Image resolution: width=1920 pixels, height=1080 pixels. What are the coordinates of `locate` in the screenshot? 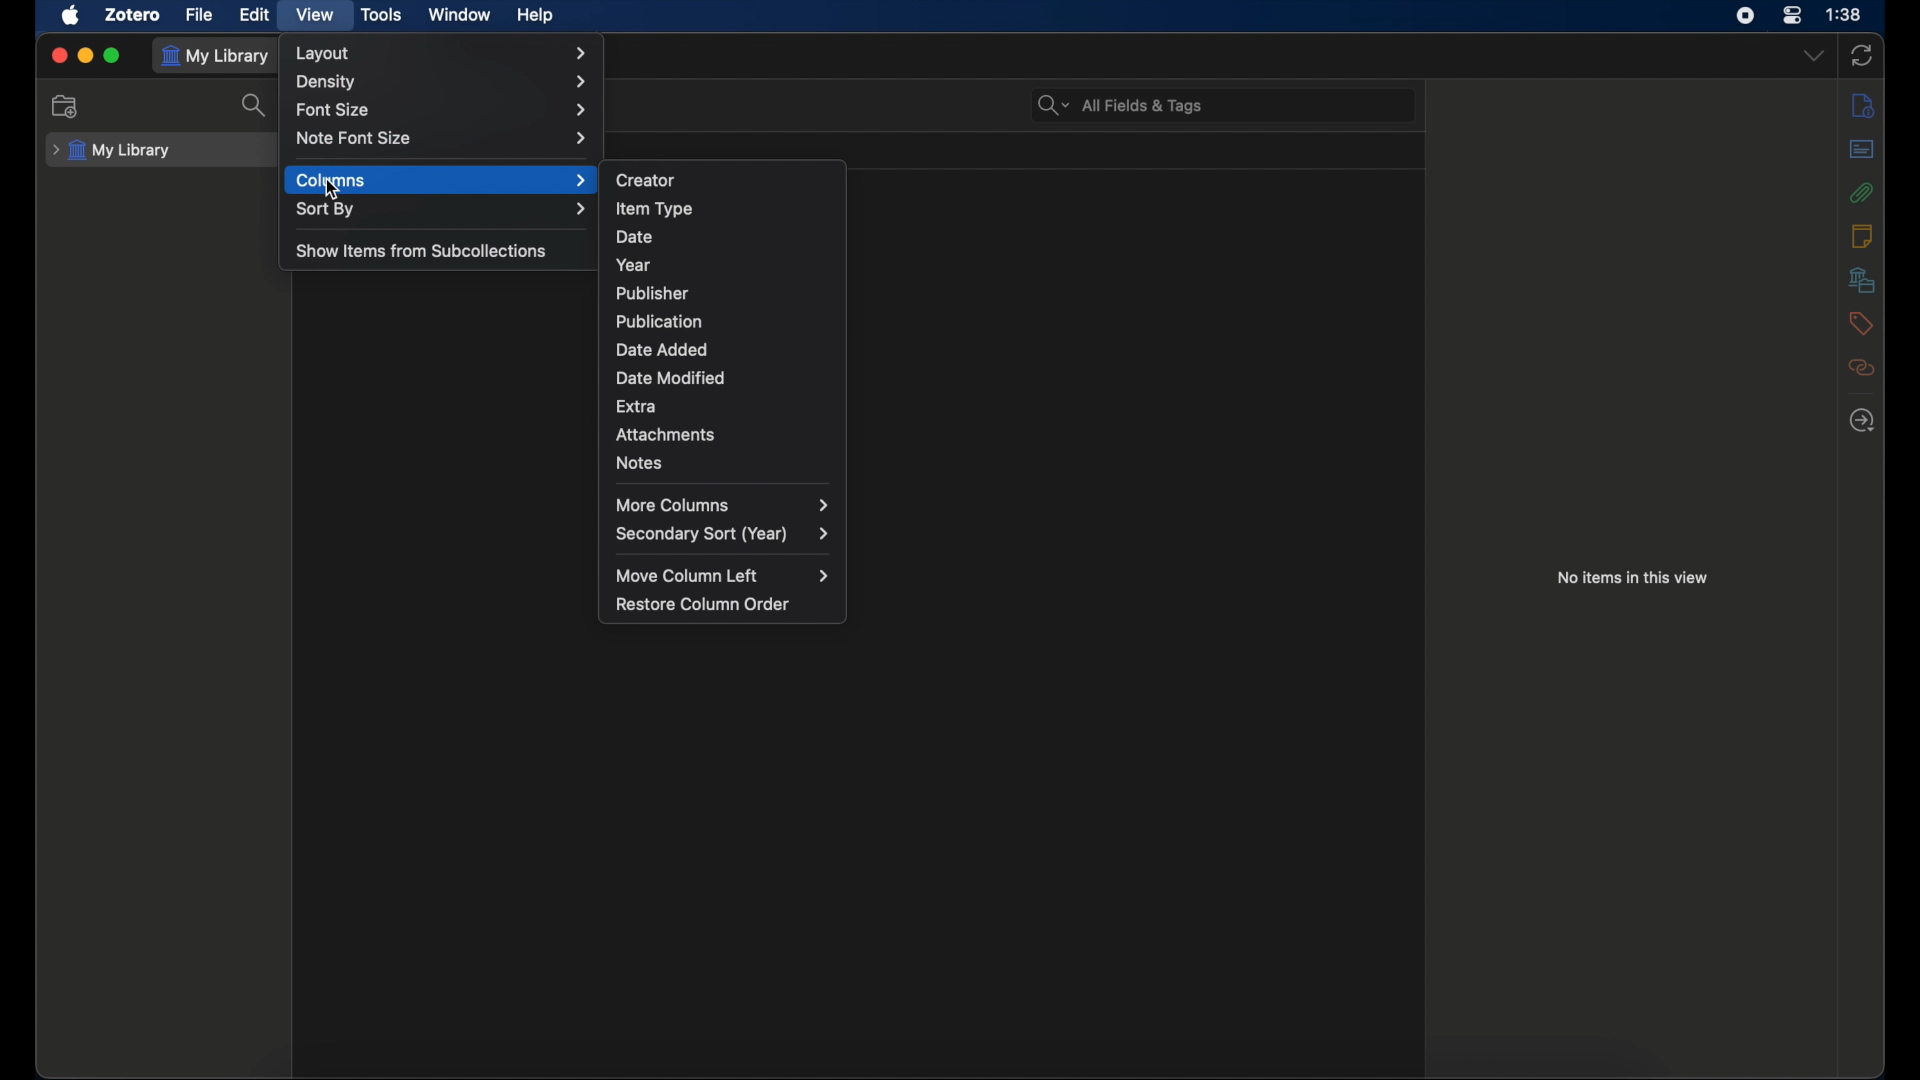 It's located at (1862, 421).